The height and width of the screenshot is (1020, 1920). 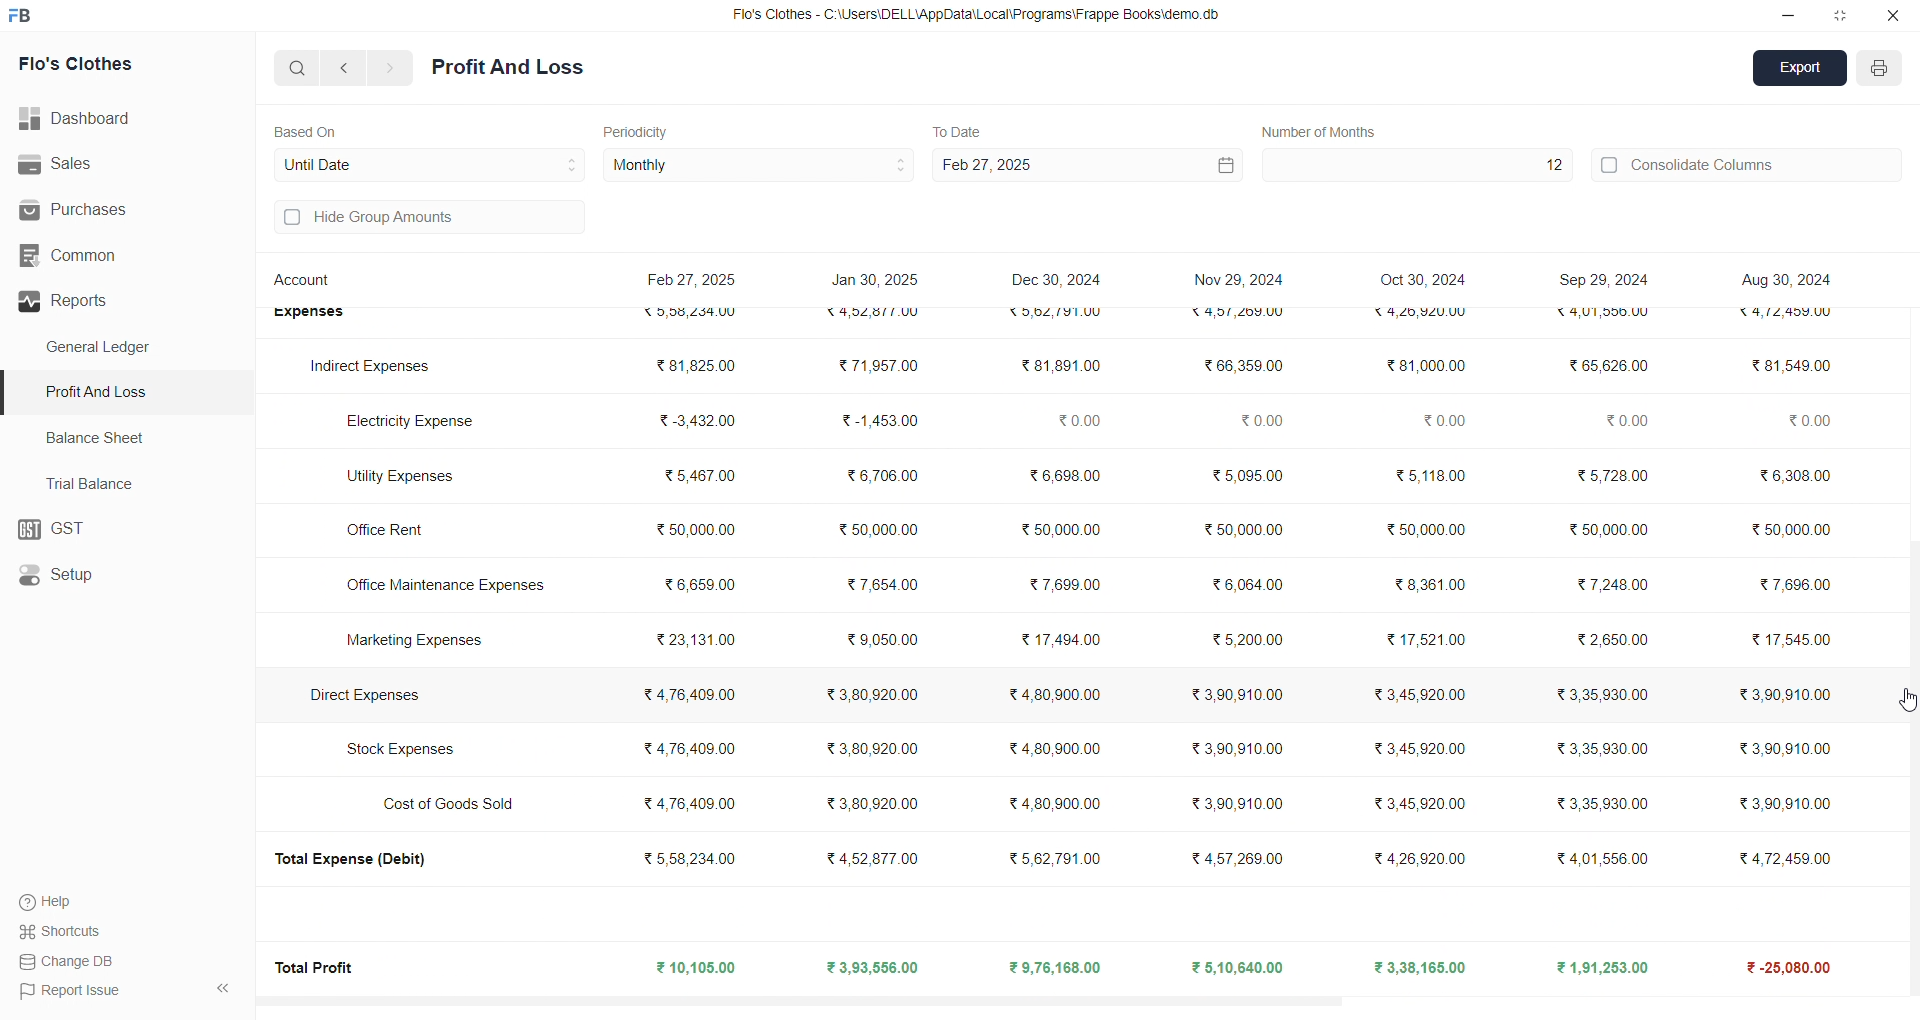 What do you see at coordinates (1789, 317) in the screenshot?
I see `€4,72,459.00` at bounding box center [1789, 317].